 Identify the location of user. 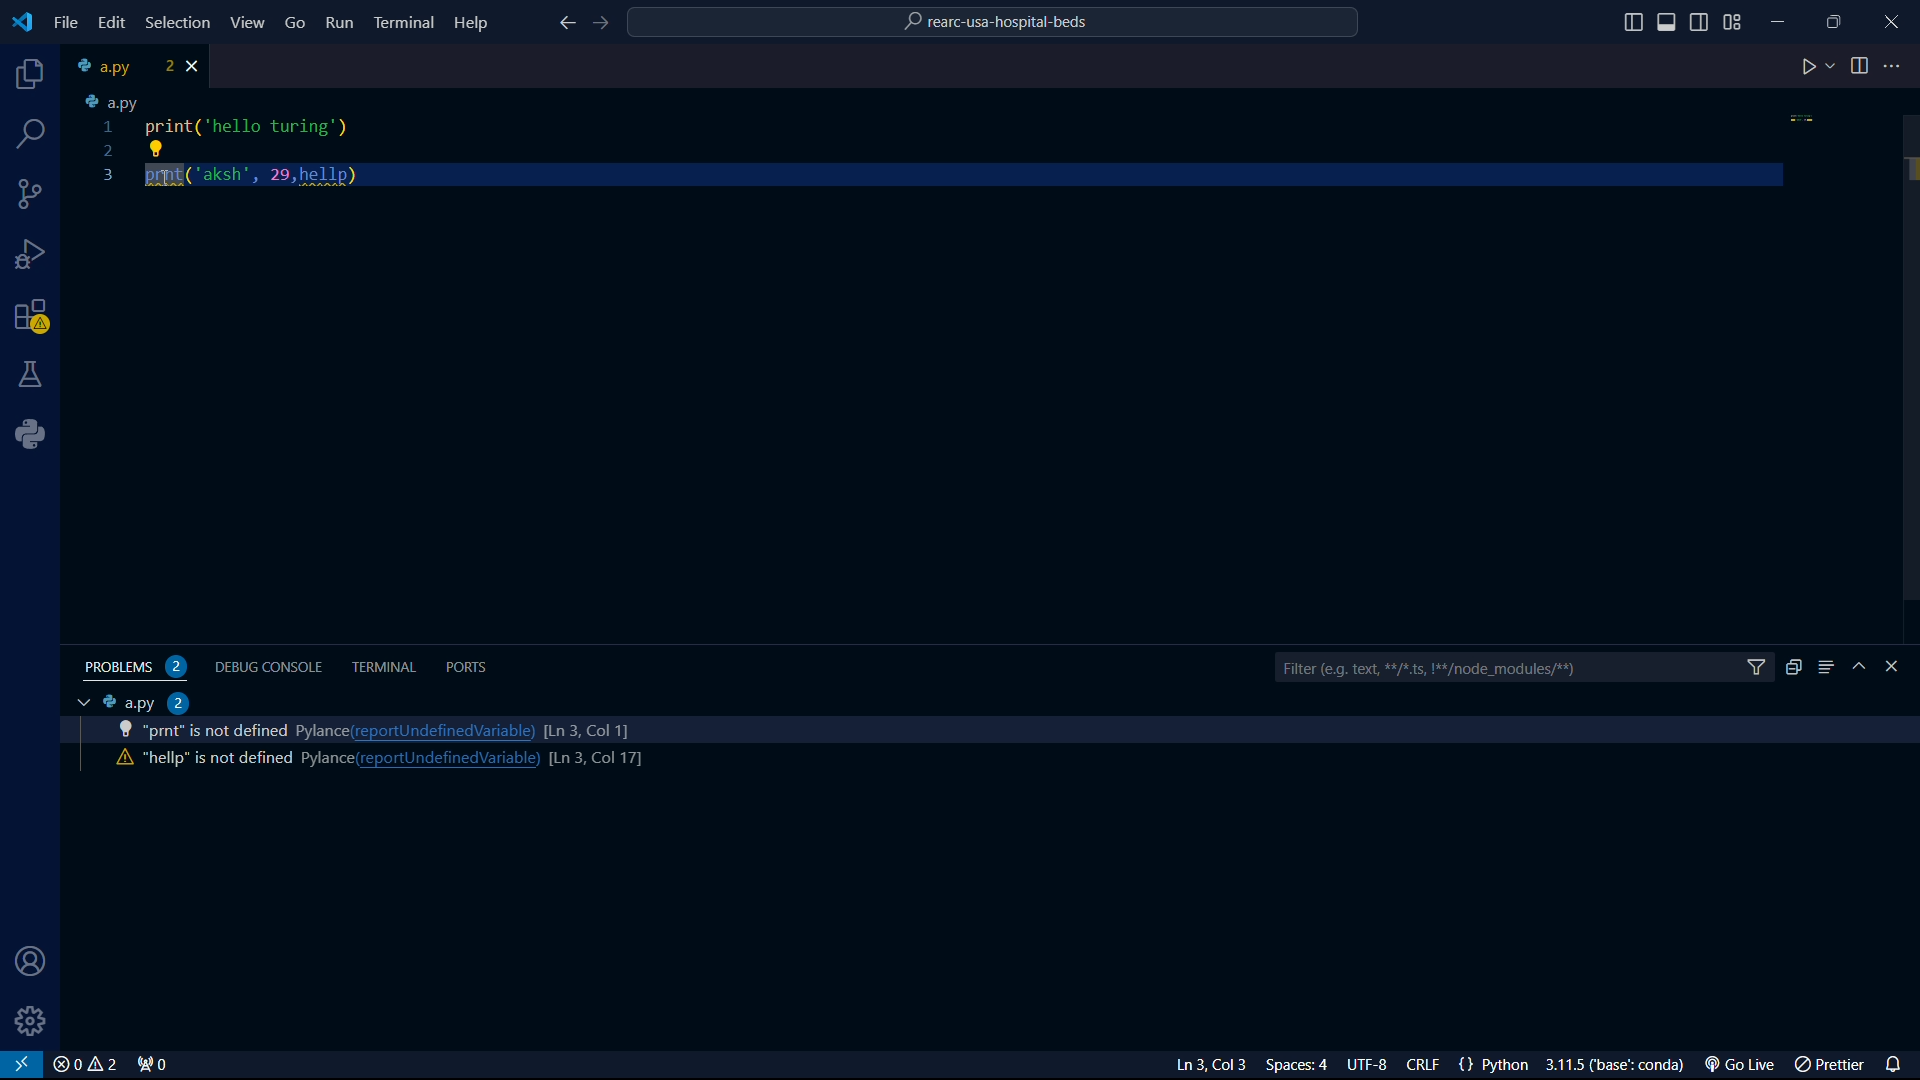
(25, 963).